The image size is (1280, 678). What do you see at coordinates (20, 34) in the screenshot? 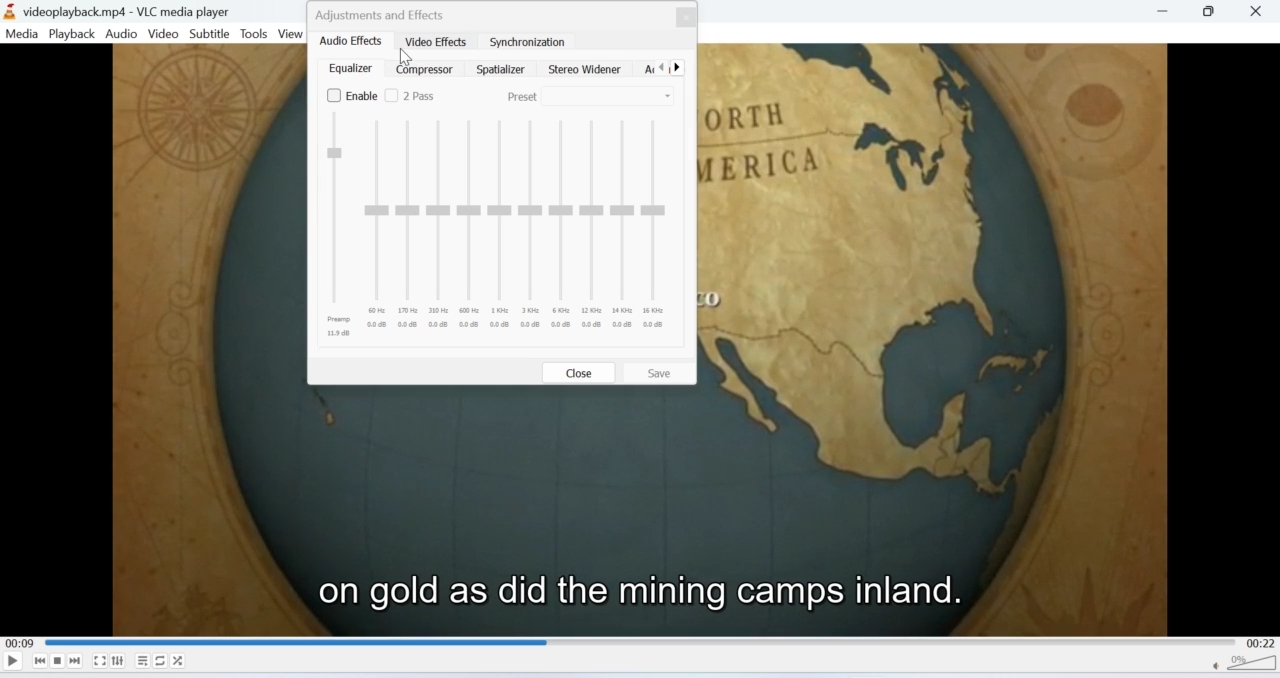
I see `Media` at bounding box center [20, 34].